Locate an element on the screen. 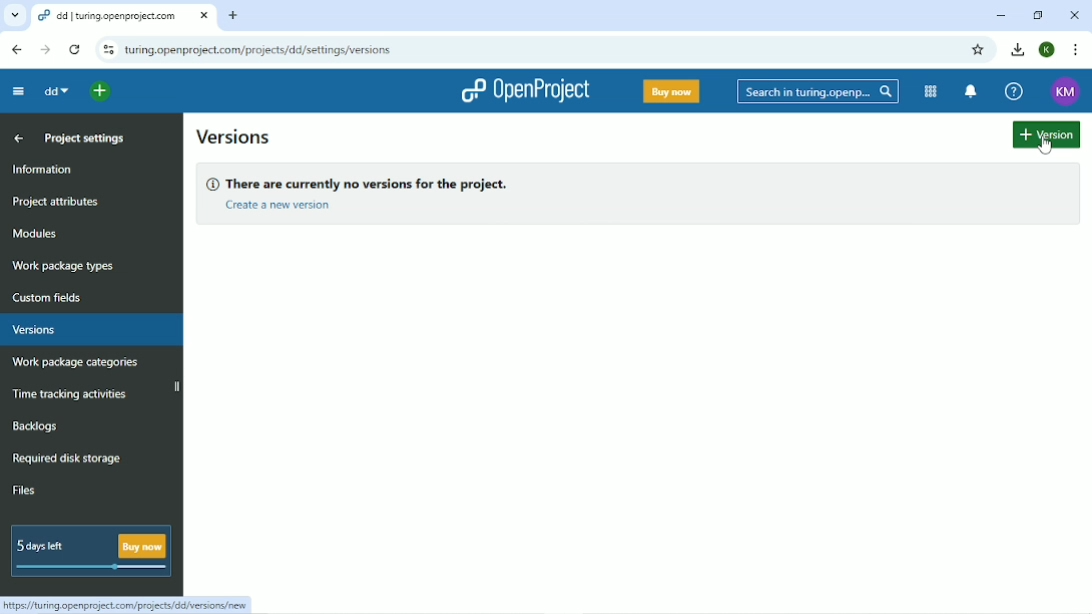  5 days left is located at coordinates (89, 552).